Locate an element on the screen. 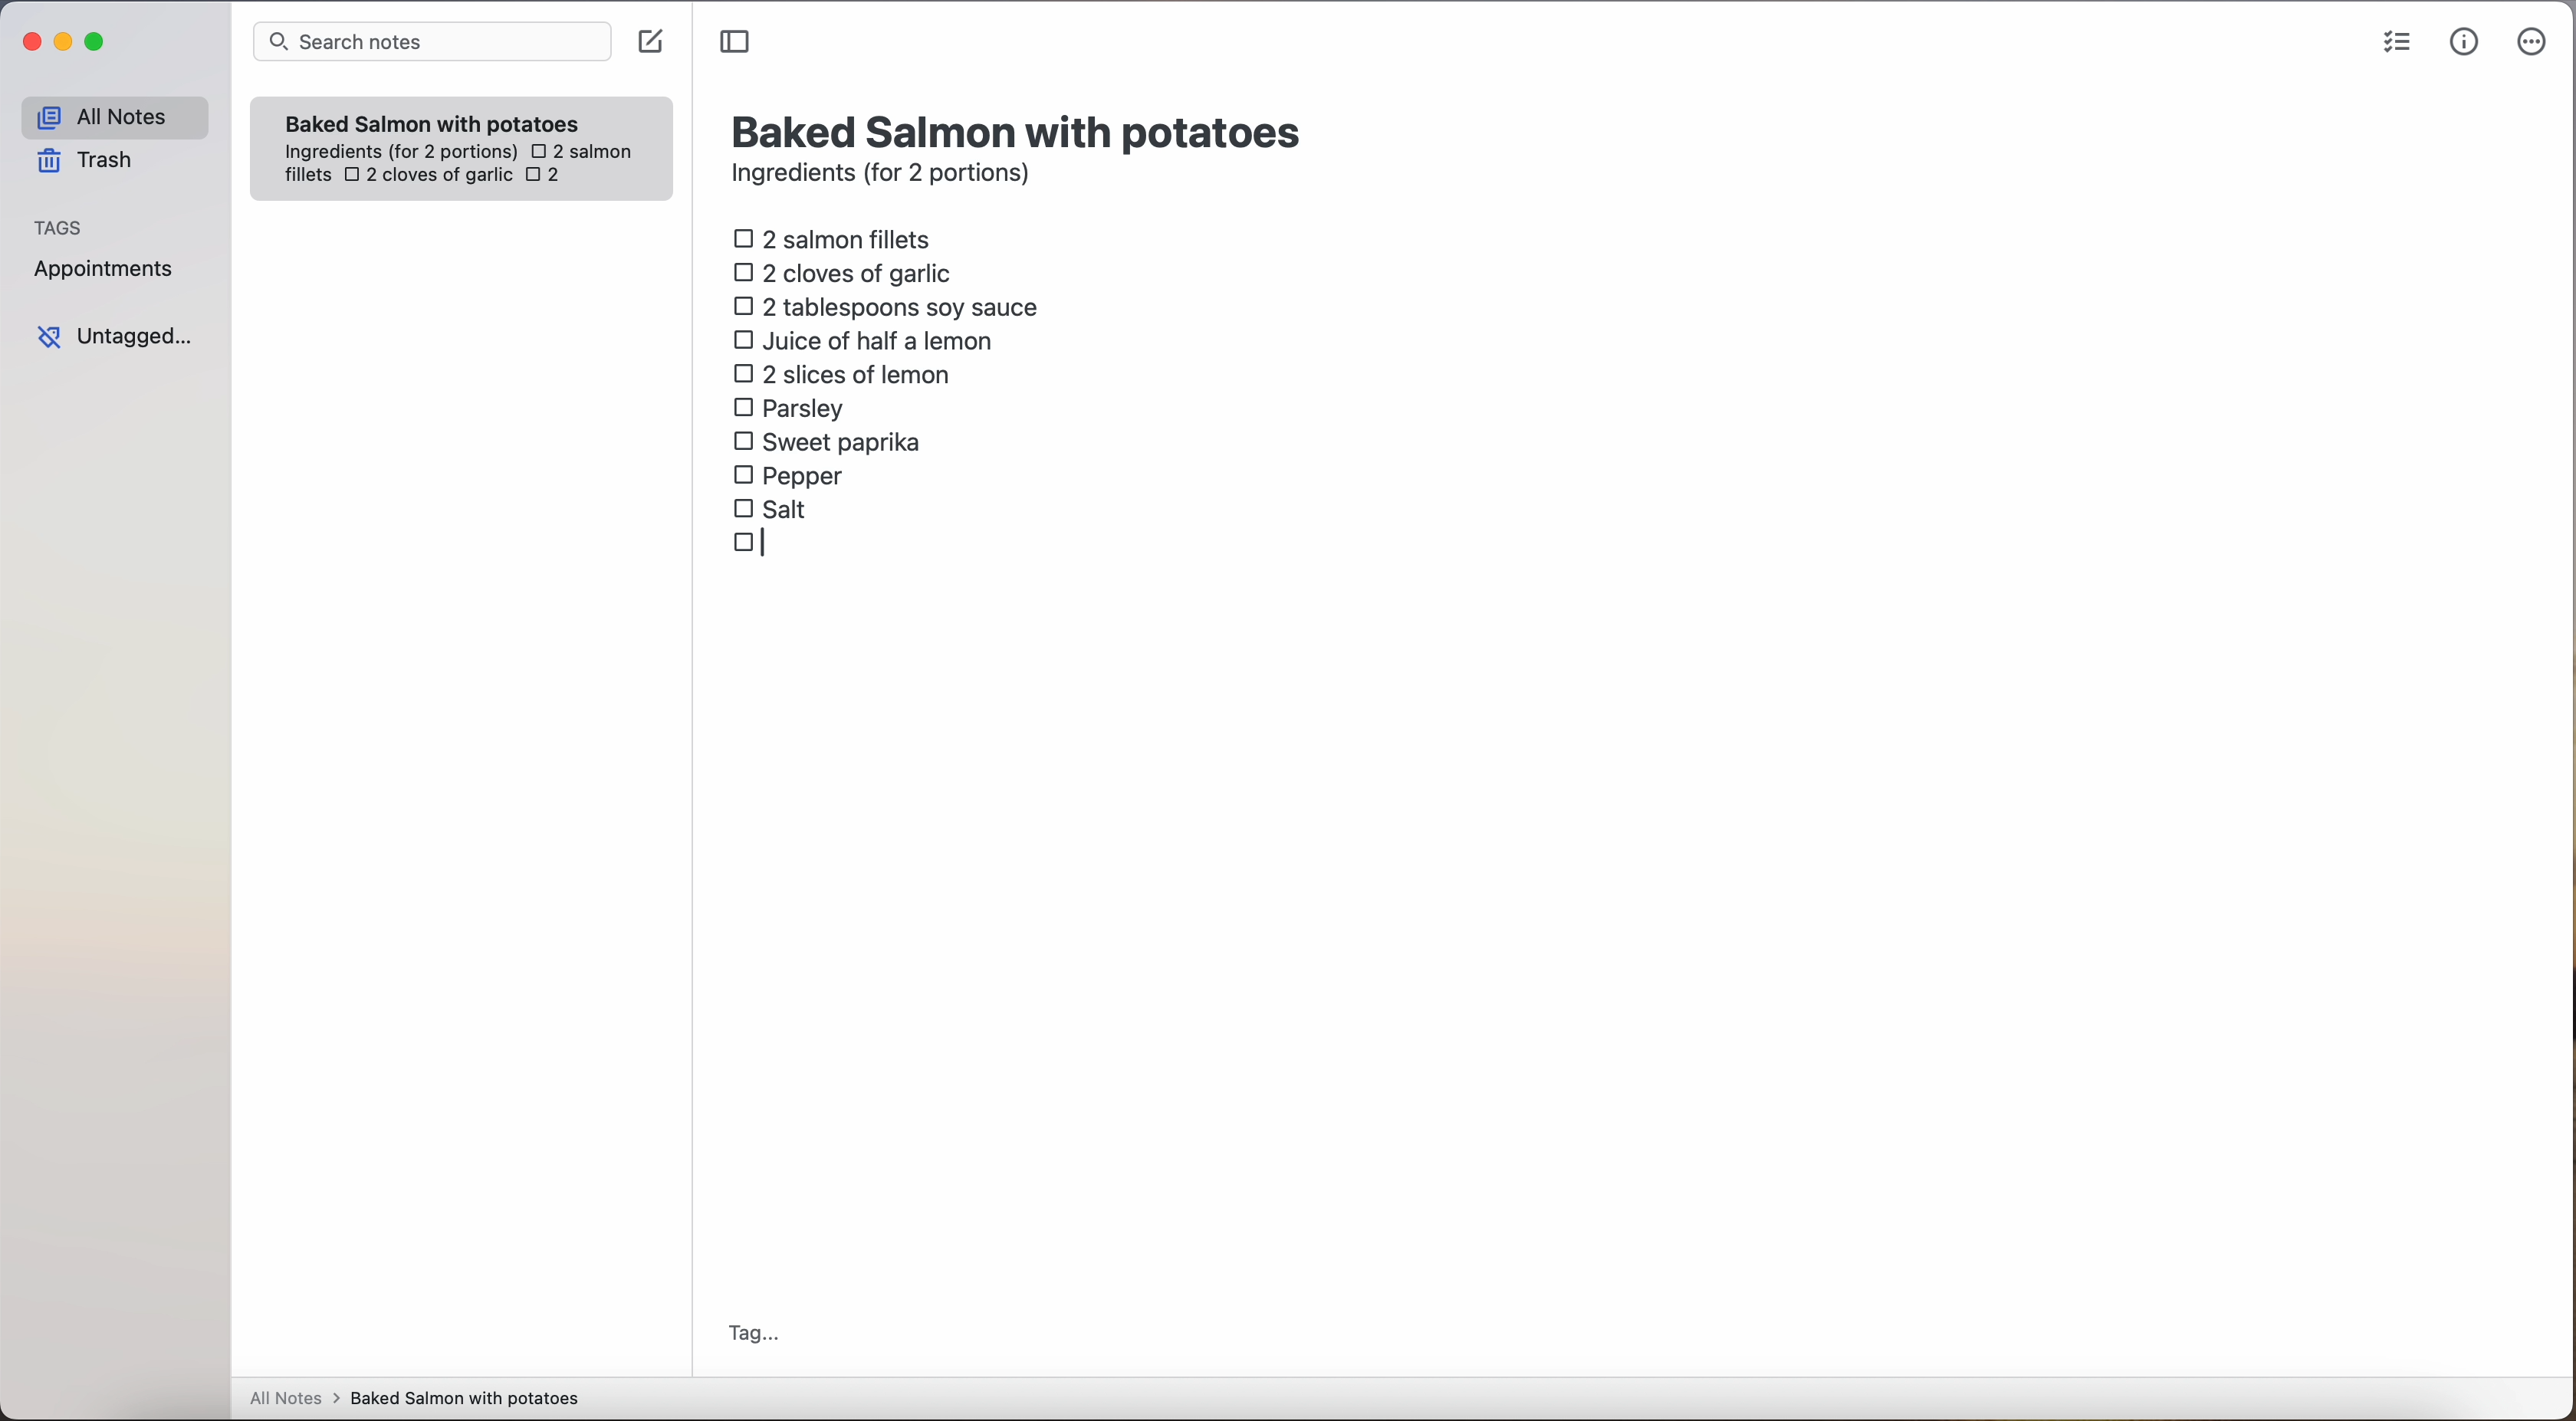  toggle sidebar is located at coordinates (737, 43).